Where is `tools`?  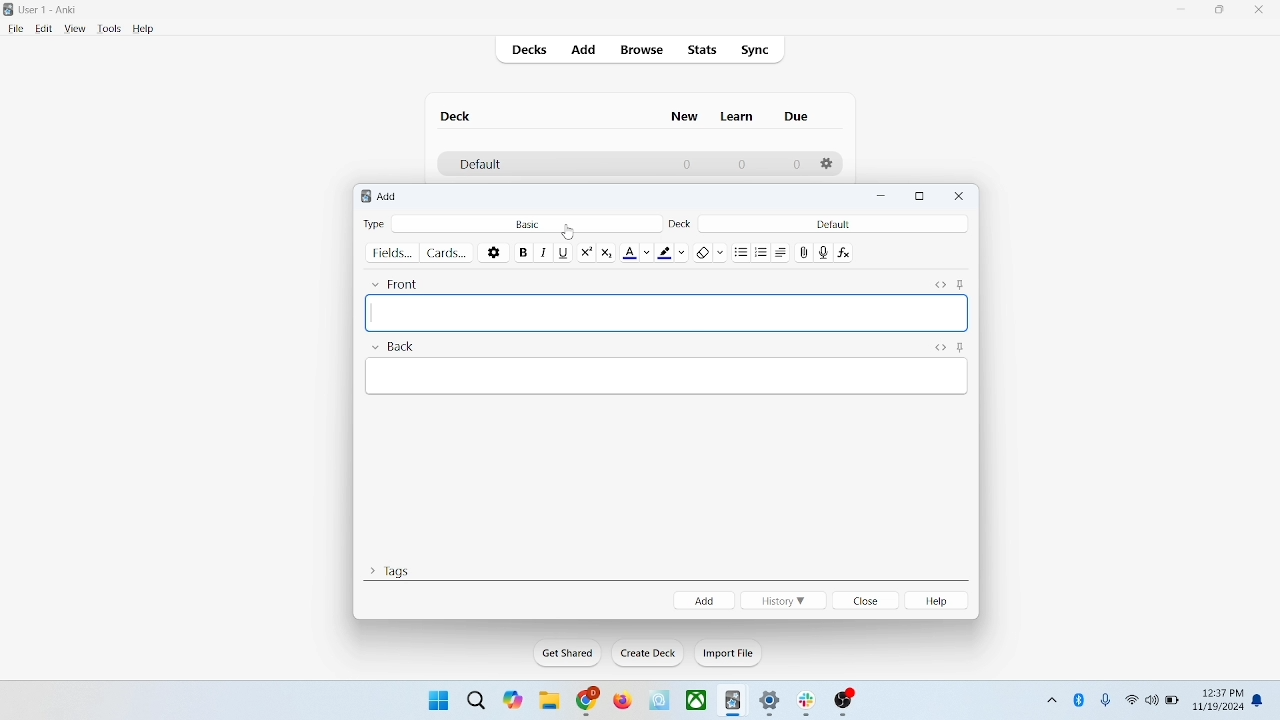
tools is located at coordinates (108, 29).